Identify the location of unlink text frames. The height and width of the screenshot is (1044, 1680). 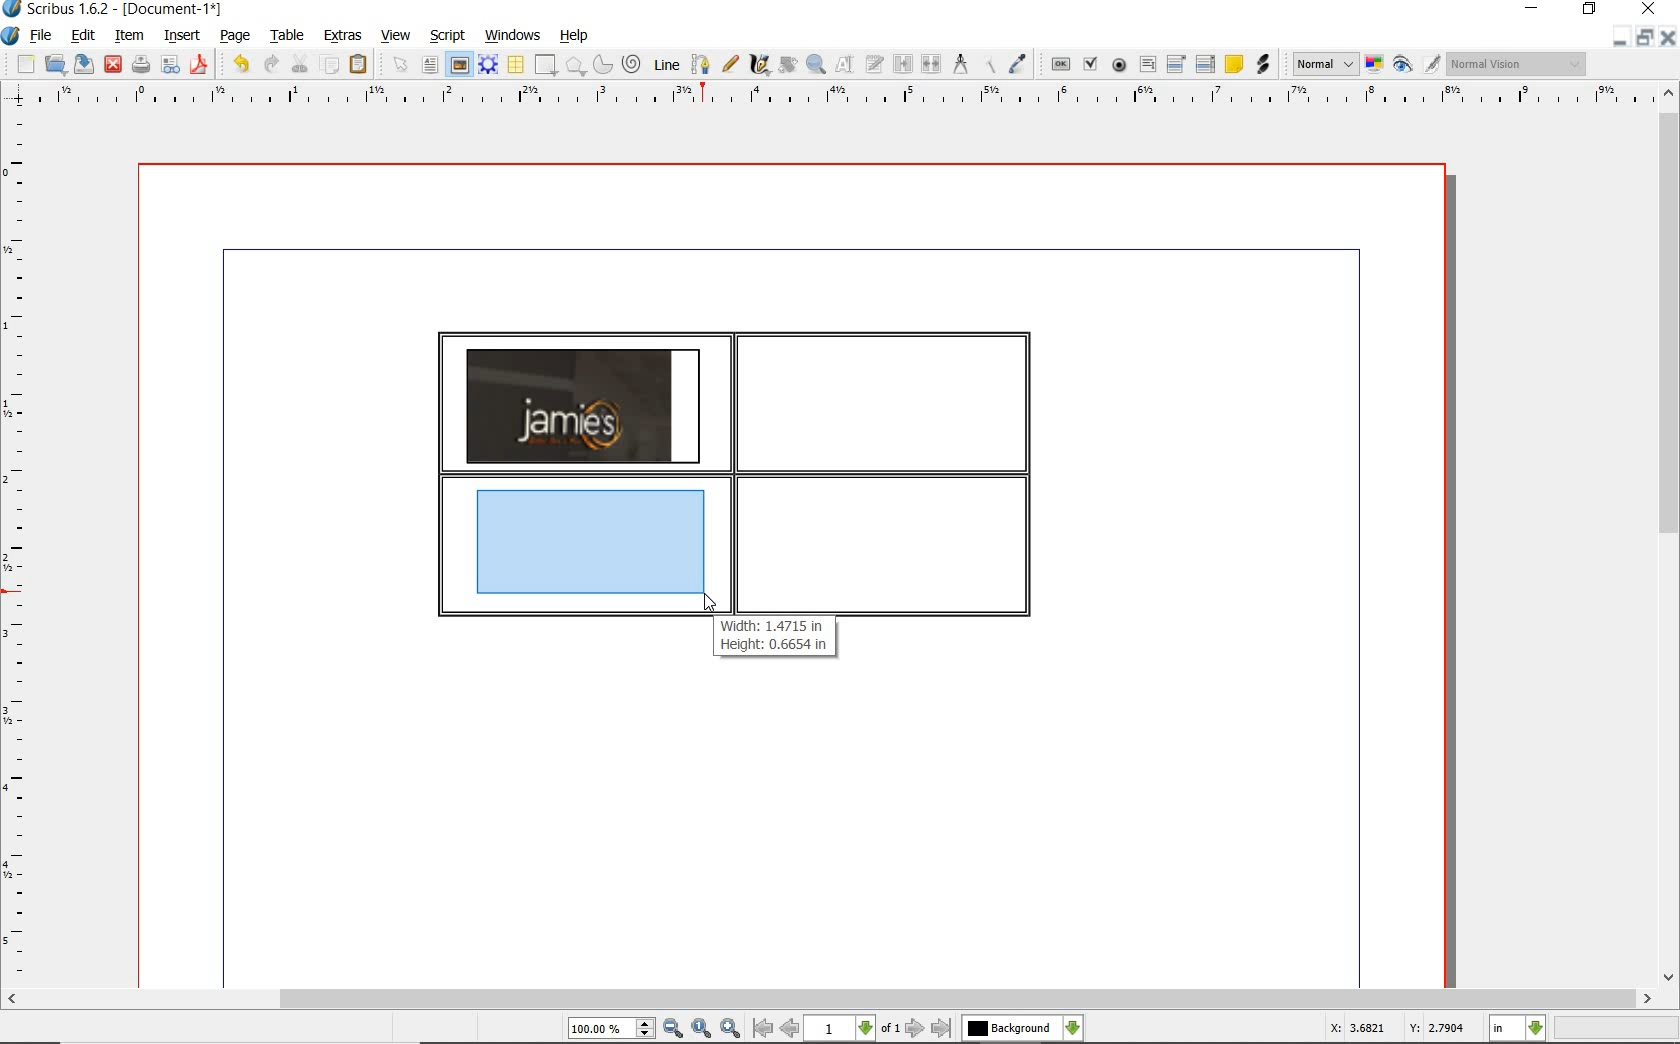
(933, 64).